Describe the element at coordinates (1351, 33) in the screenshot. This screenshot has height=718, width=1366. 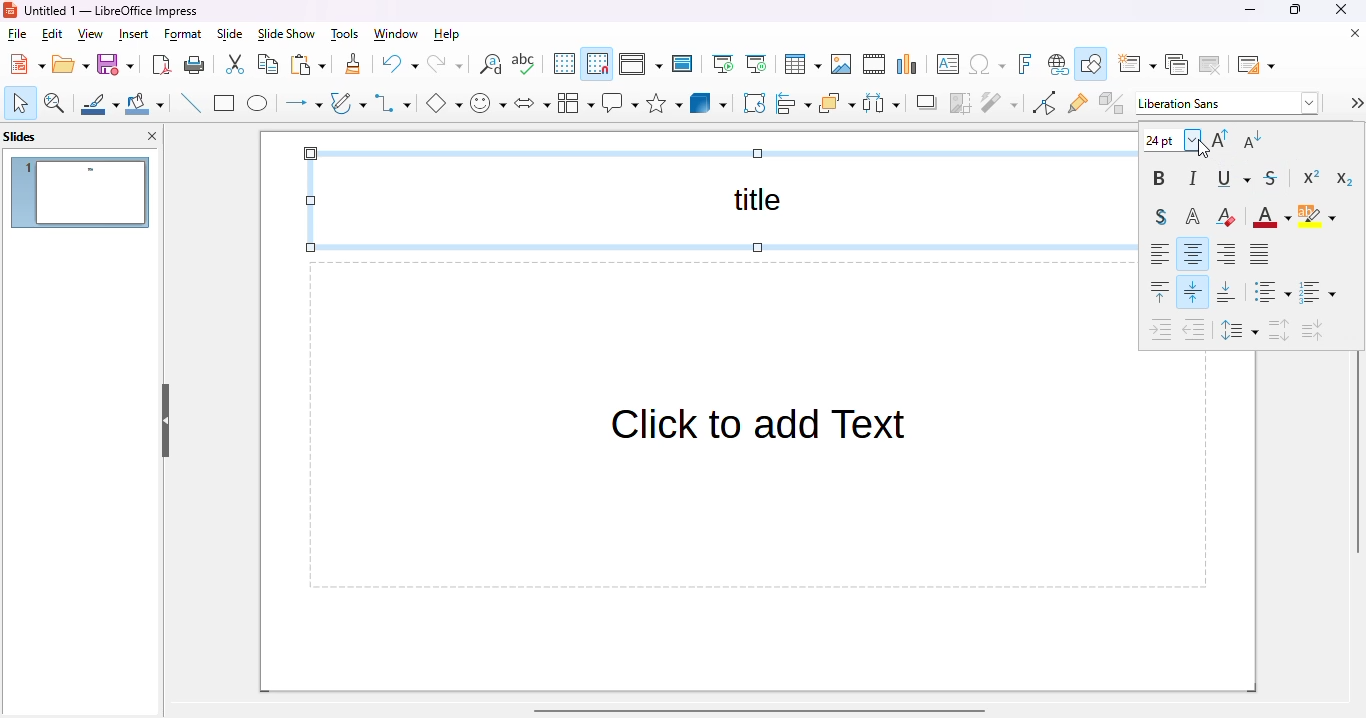
I see `close document` at that location.